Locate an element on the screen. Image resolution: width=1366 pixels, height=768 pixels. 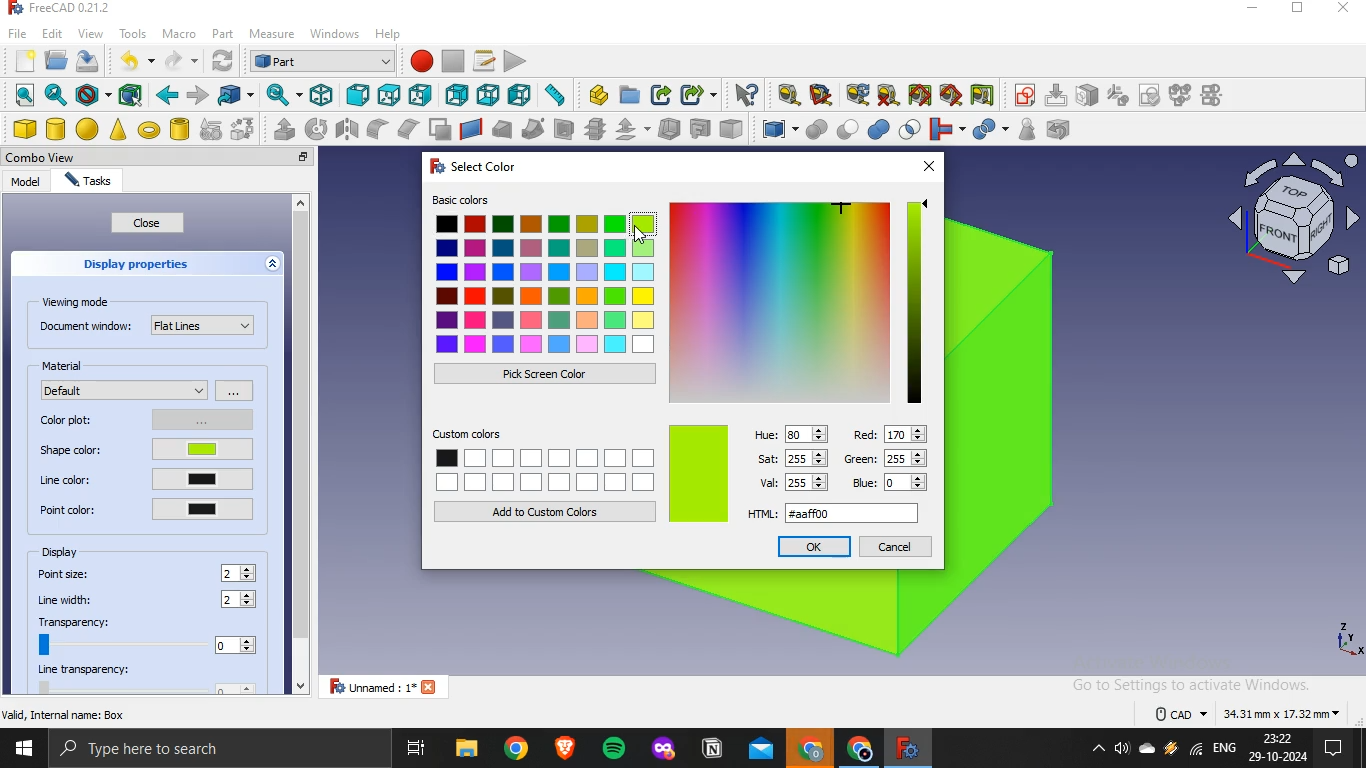
restore tab is located at coordinates (281, 157).